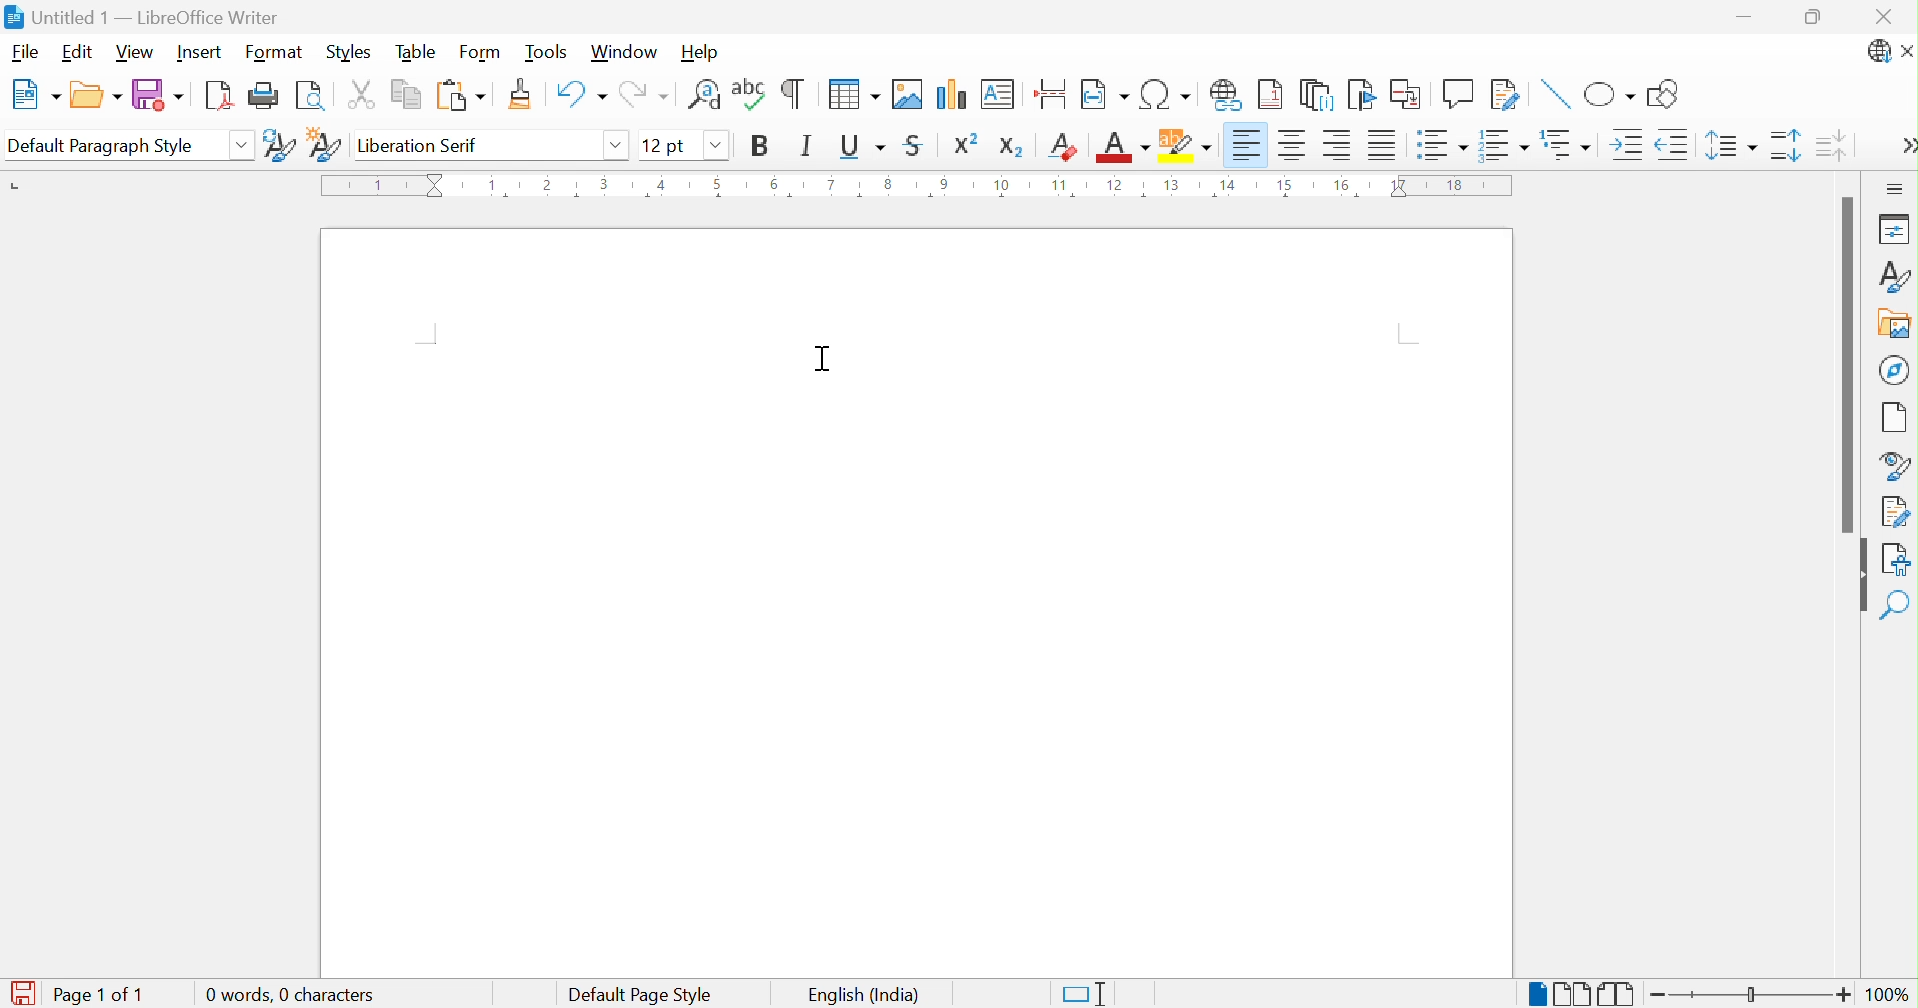  I want to click on Default page style, so click(638, 995).